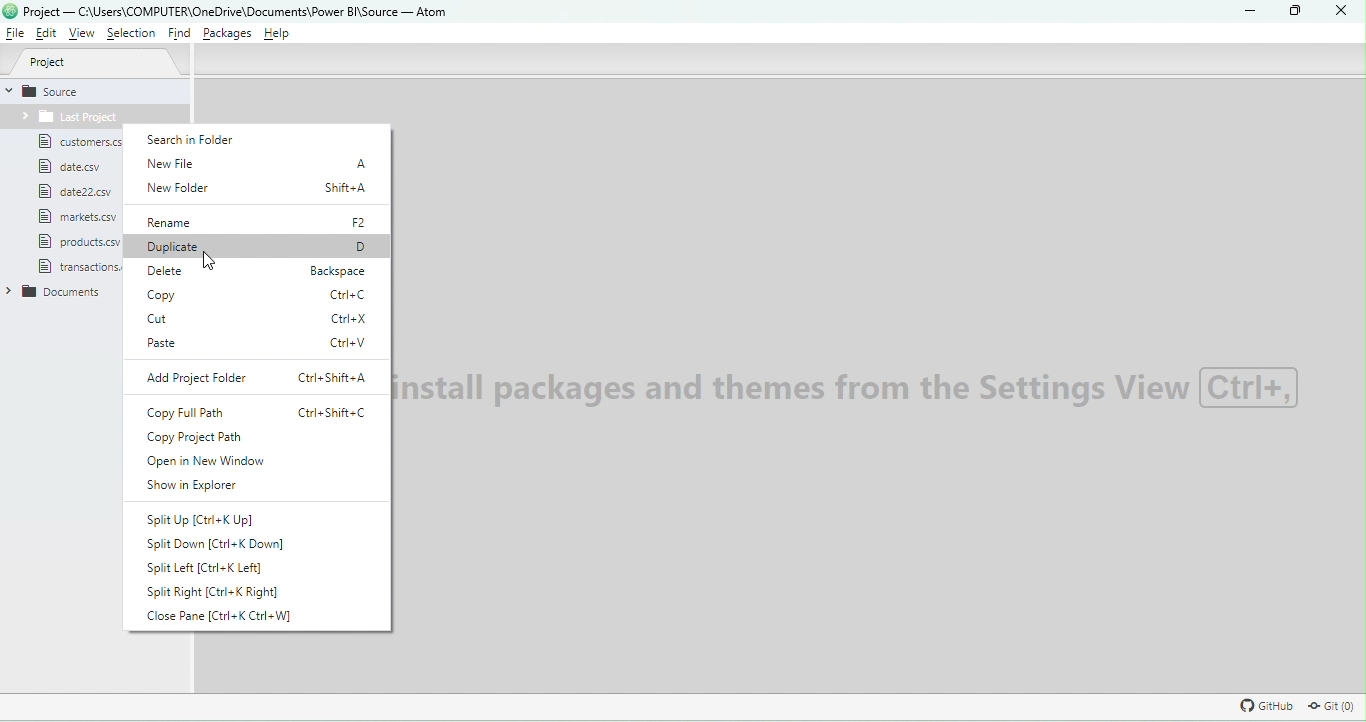 Image resolution: width=1366 pixels, height=722 pixels. What do you see at coordinates (1264, 705) in the screenshot?
I see `GitHub` at bounding box center [1264, 705].